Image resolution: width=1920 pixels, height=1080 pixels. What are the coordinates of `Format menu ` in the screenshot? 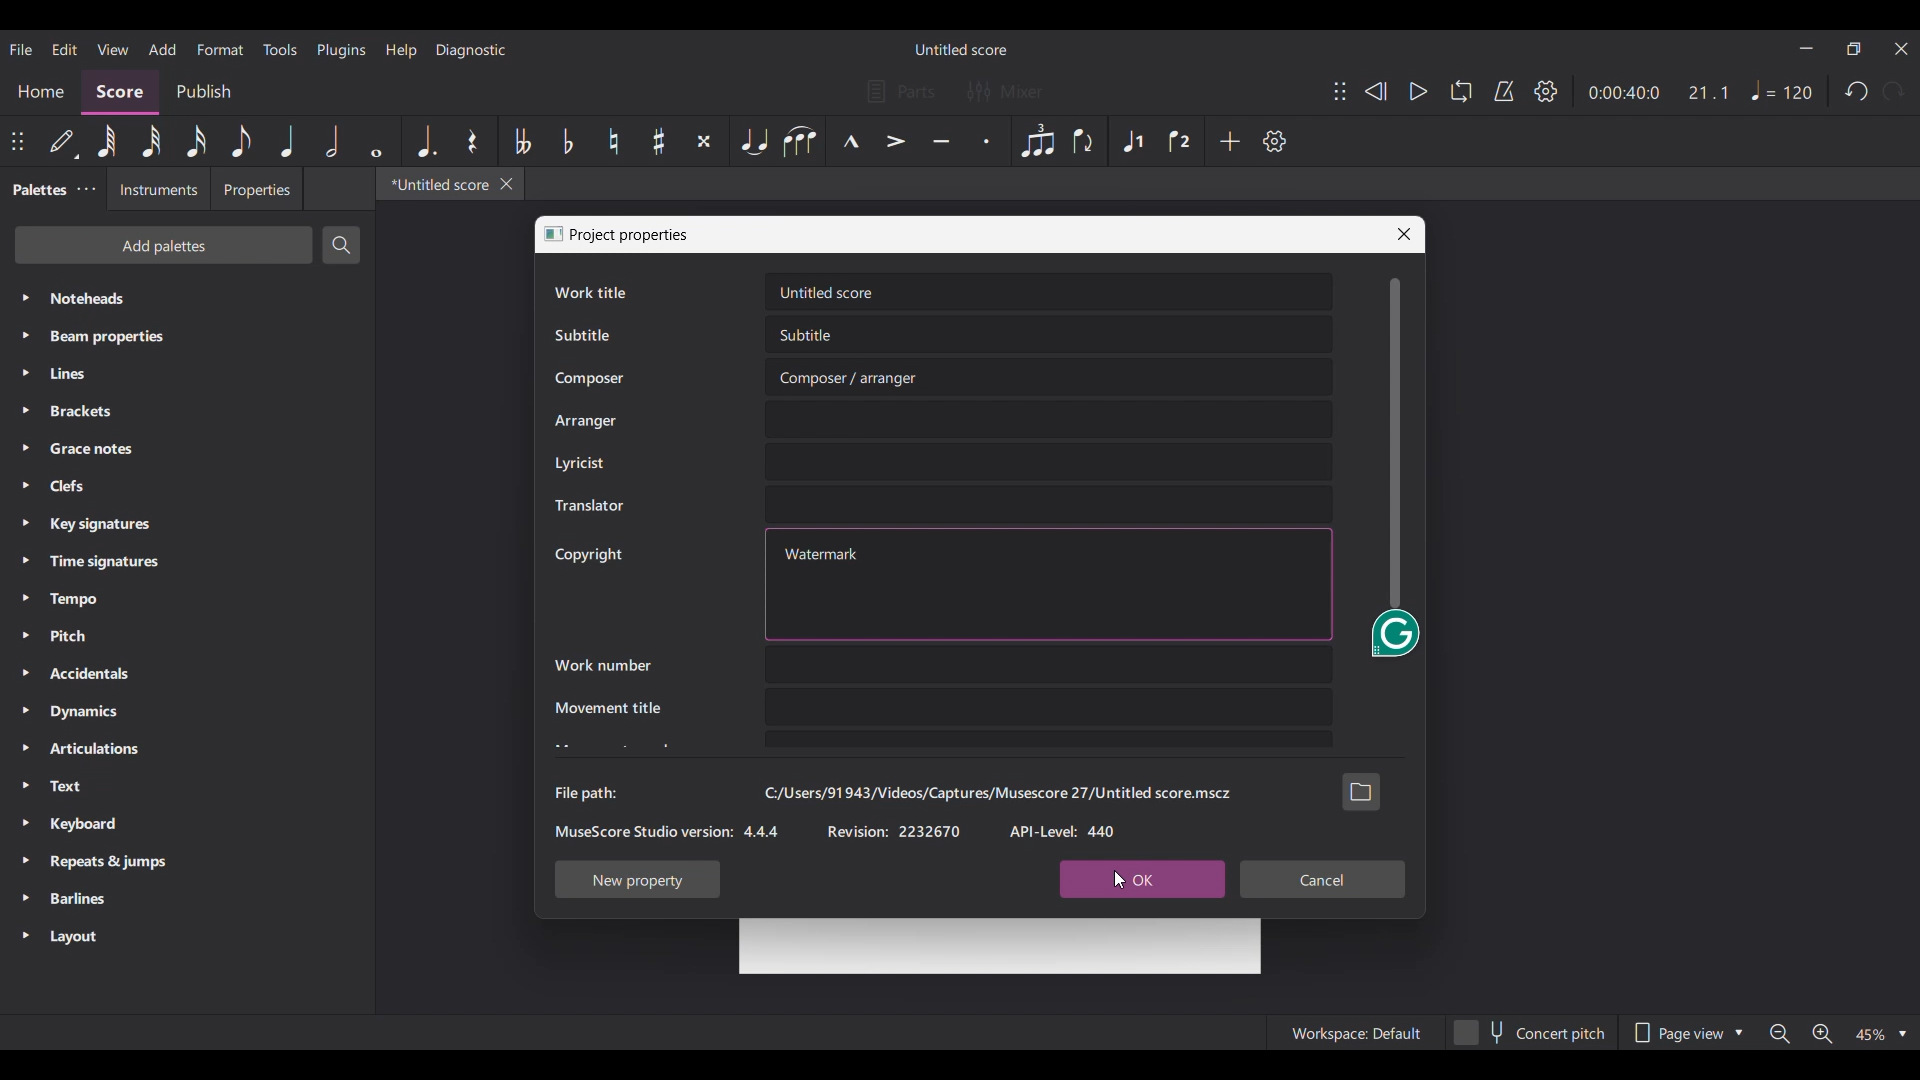 It's located at (221, 50).